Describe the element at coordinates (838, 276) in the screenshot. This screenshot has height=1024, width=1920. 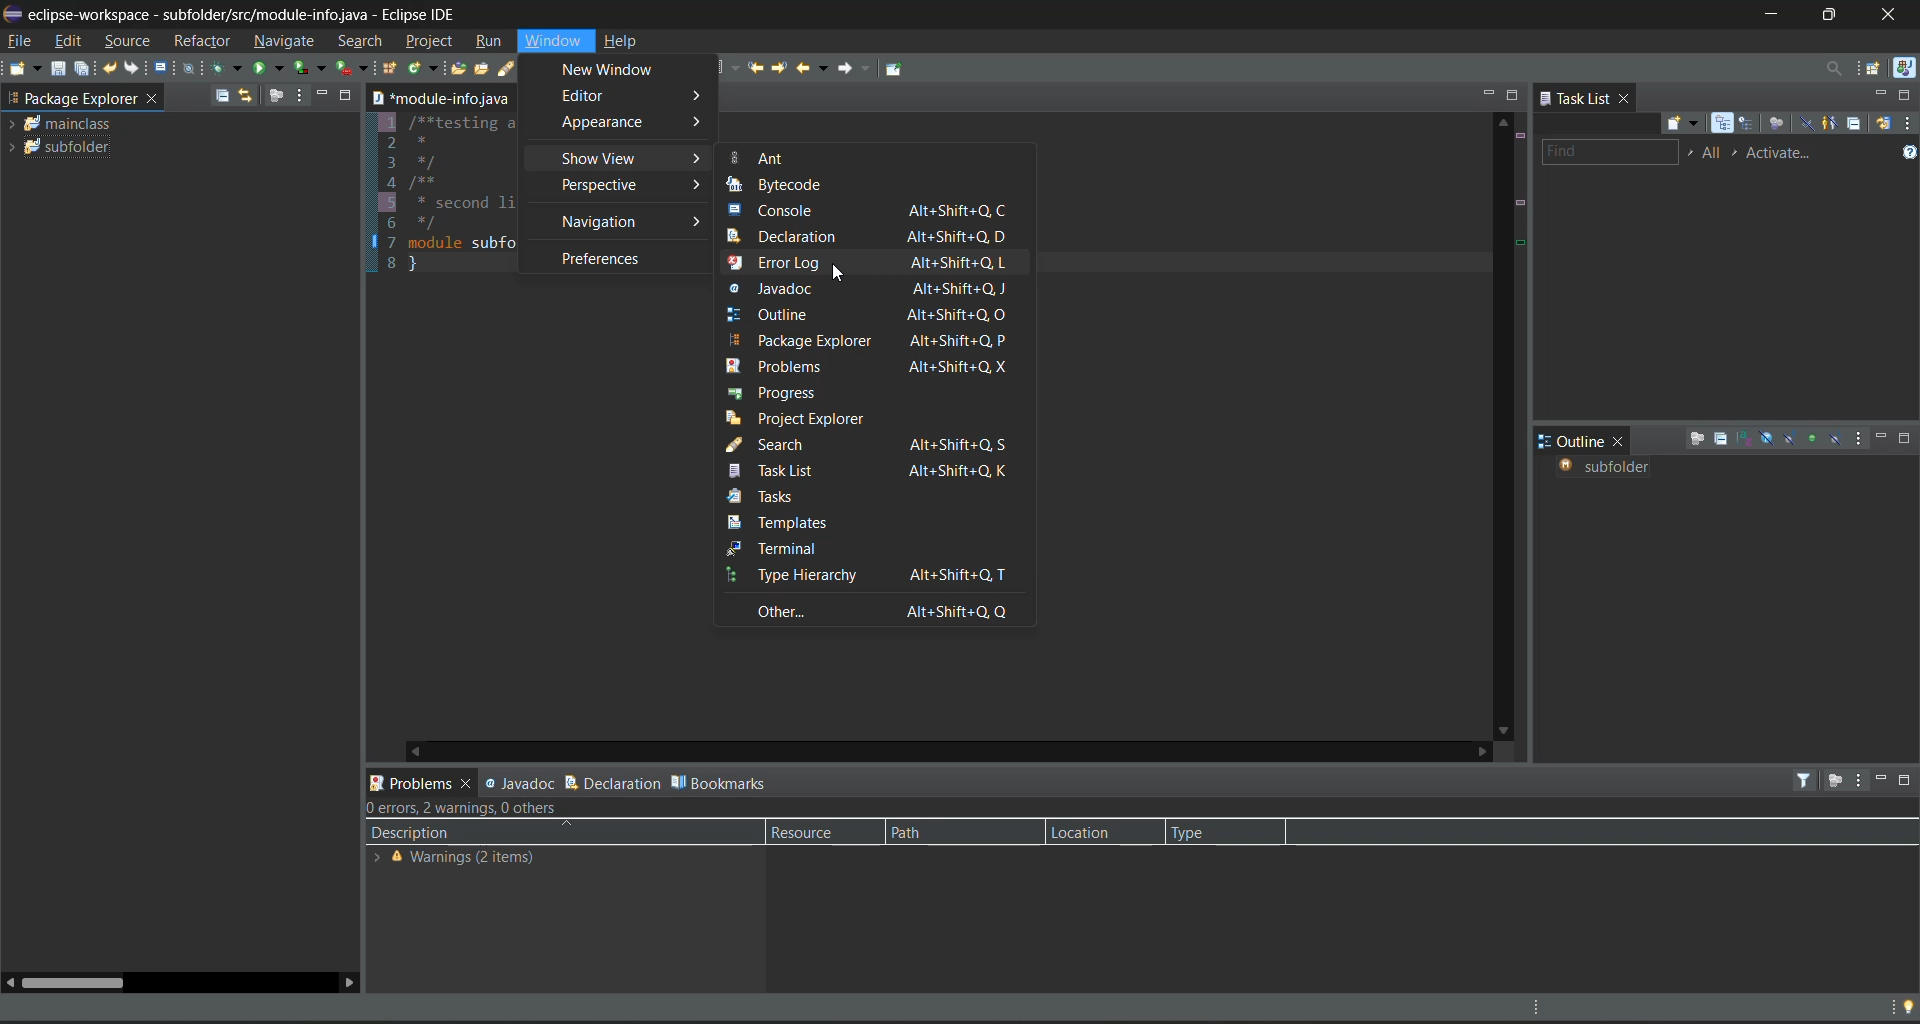
I see `cursor` at that location.